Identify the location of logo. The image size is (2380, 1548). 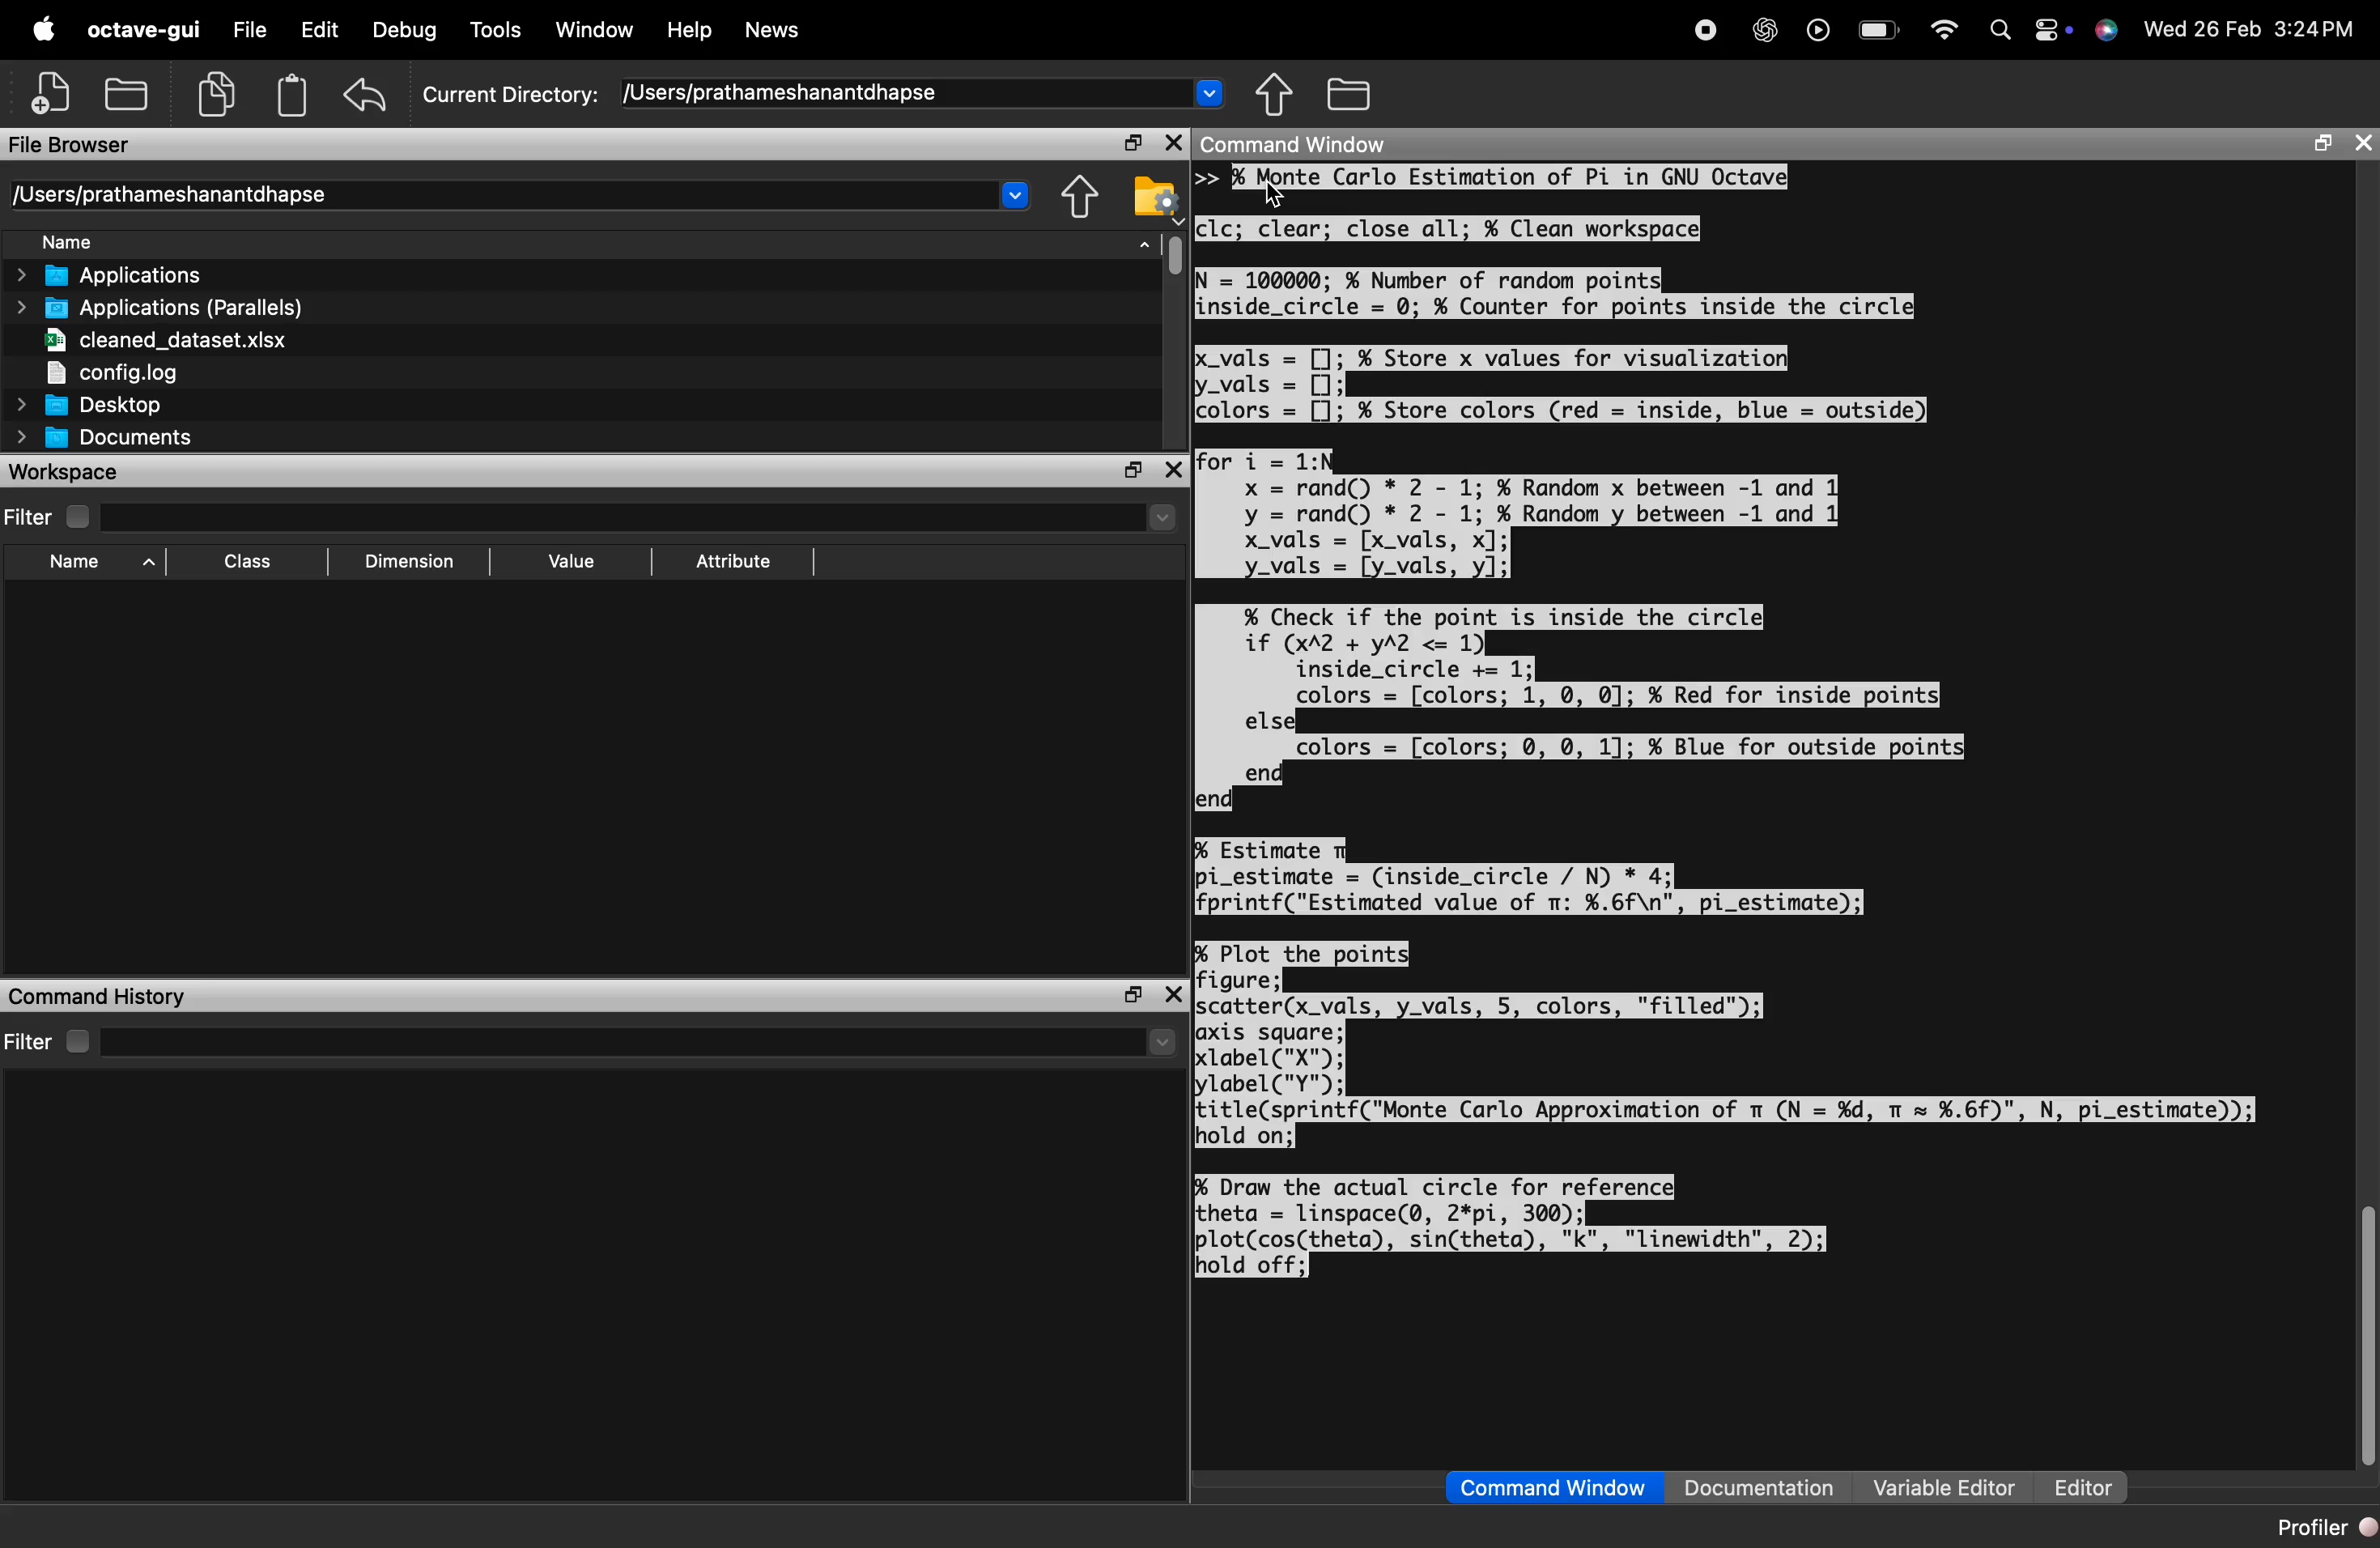
(45, 31).